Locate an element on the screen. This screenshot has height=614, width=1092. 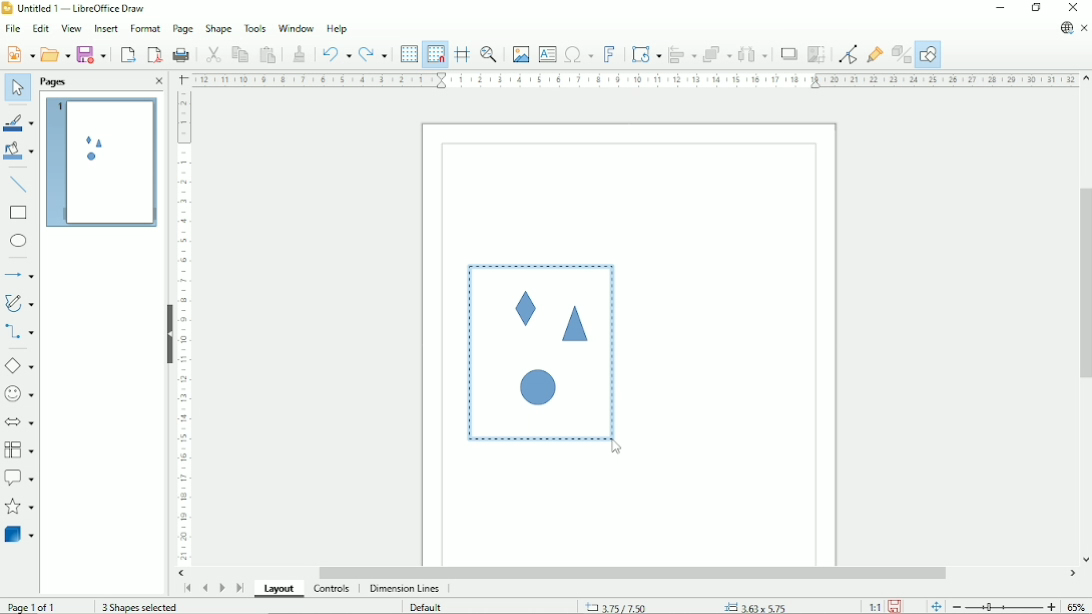
Display grid is located at coordinates (408, 53).